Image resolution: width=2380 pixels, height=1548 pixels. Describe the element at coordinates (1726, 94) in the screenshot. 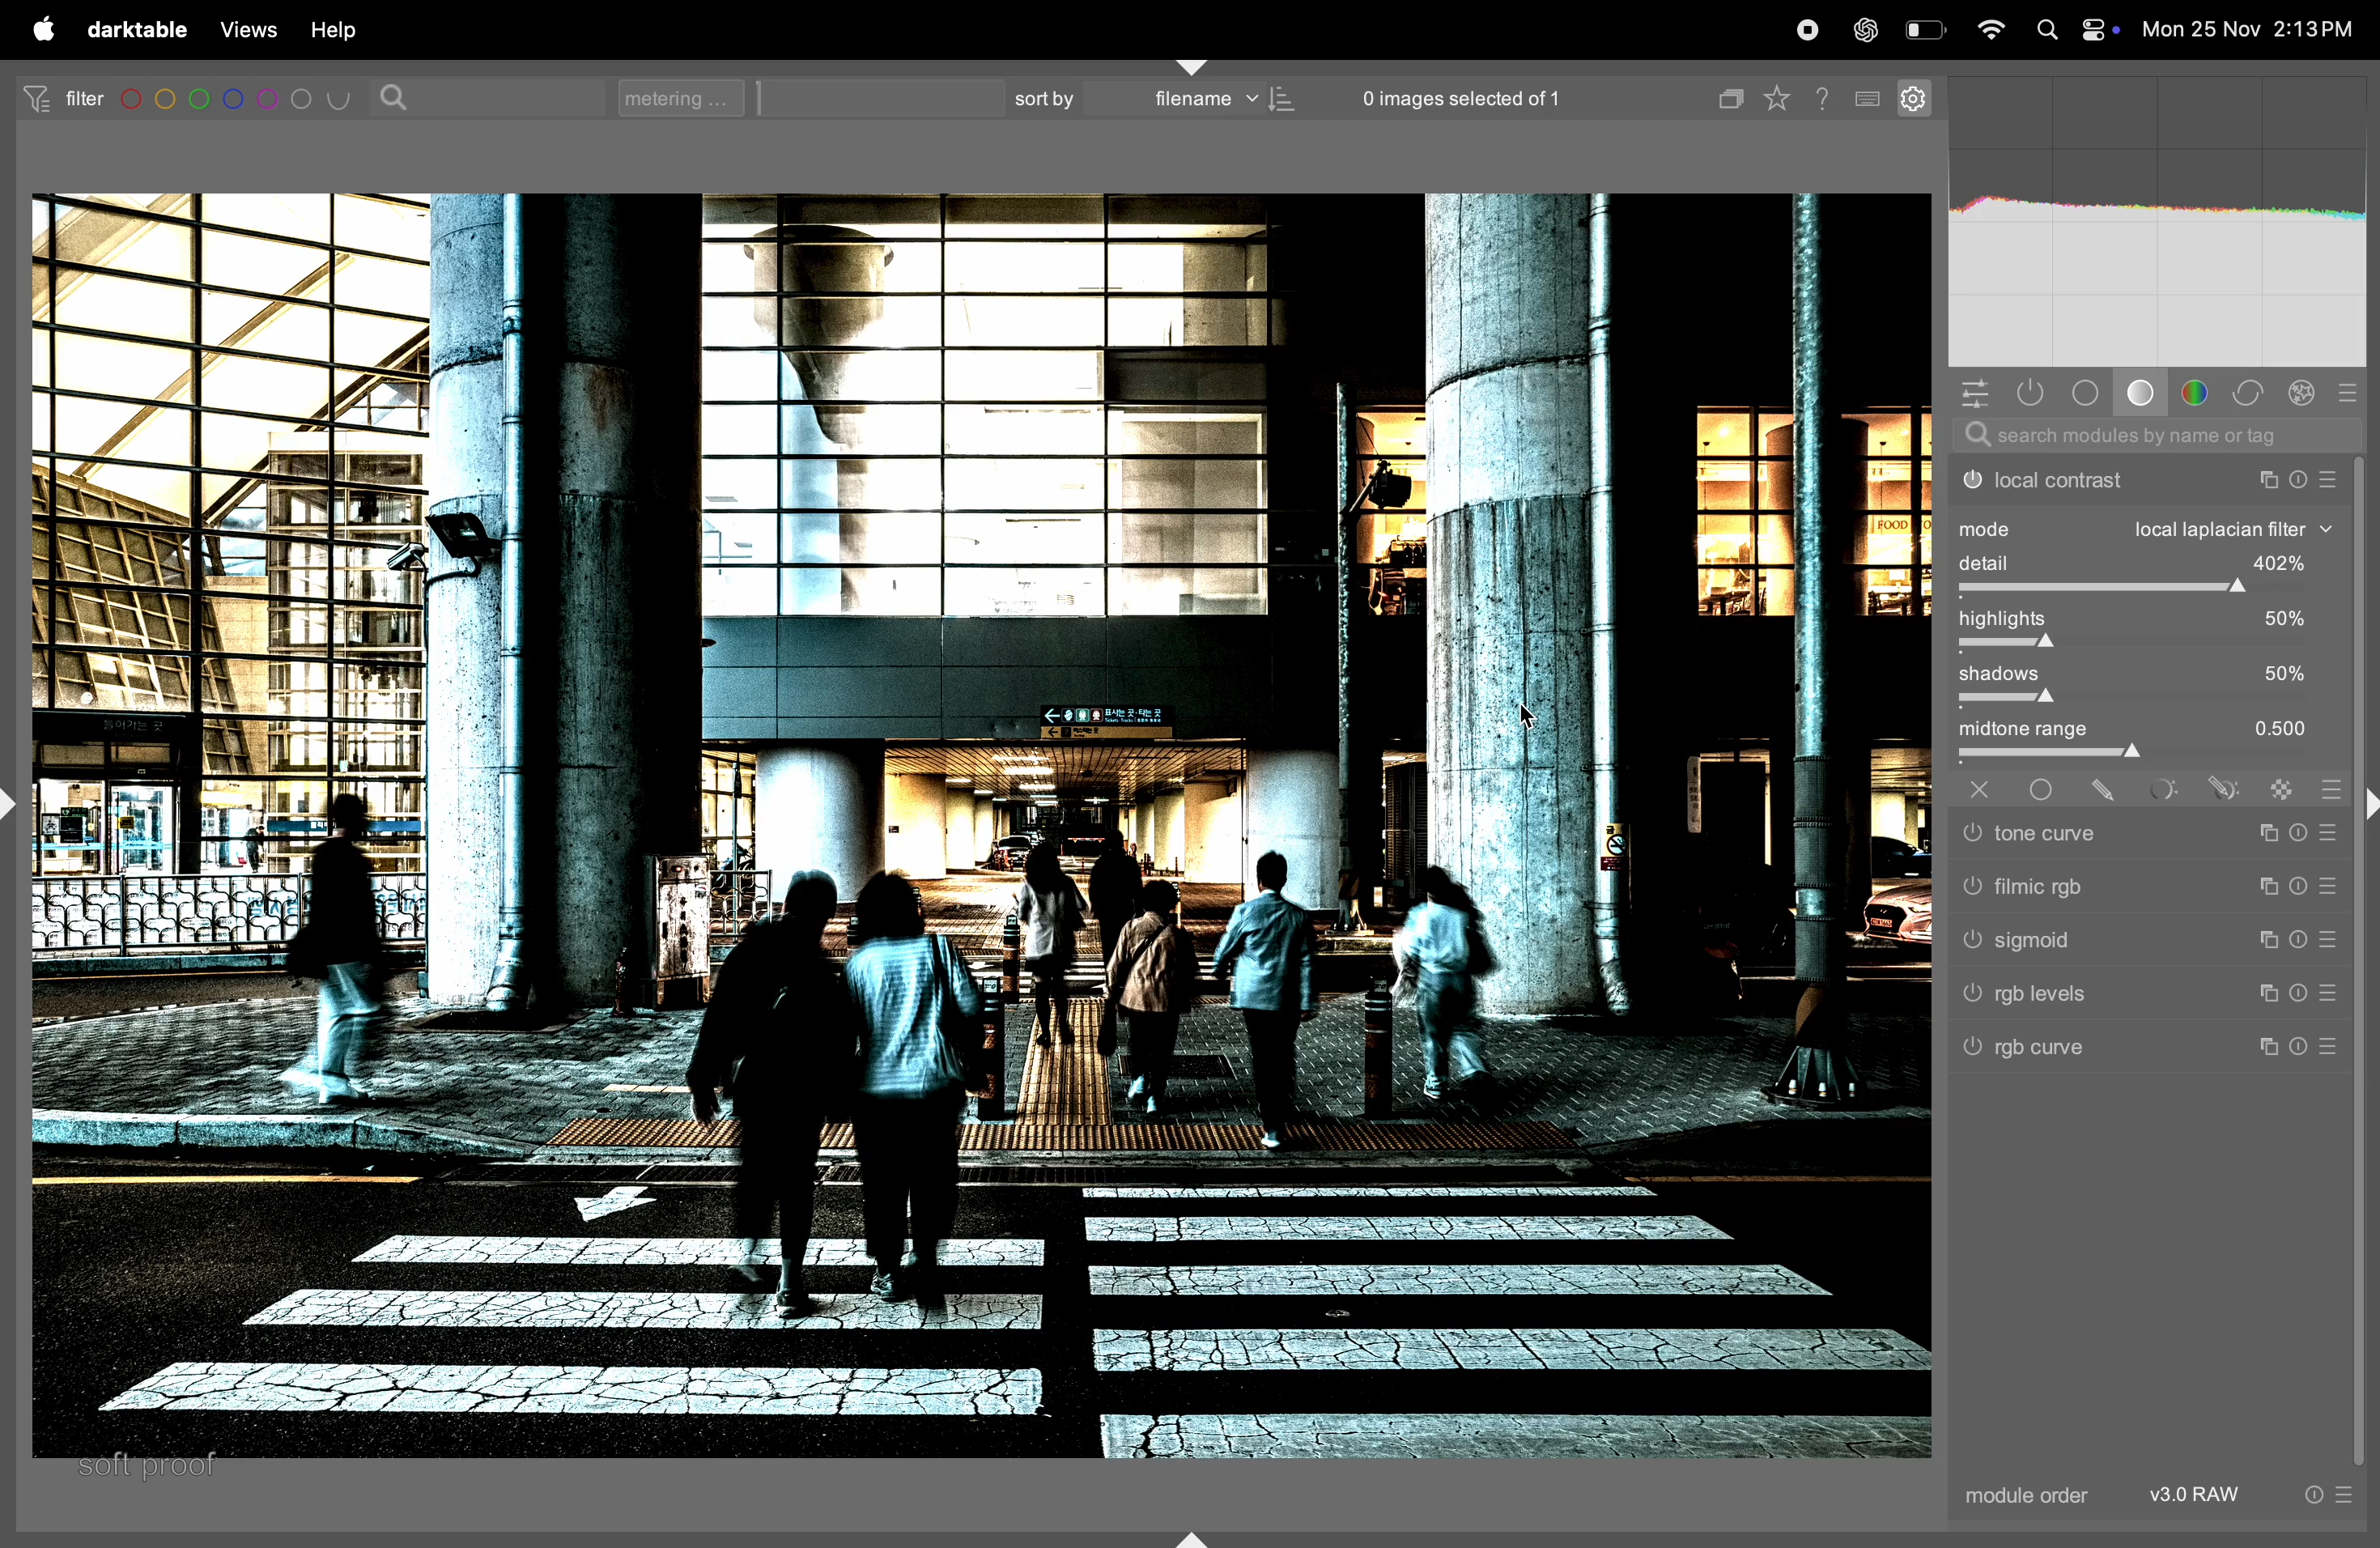

I see `copy` at that location.